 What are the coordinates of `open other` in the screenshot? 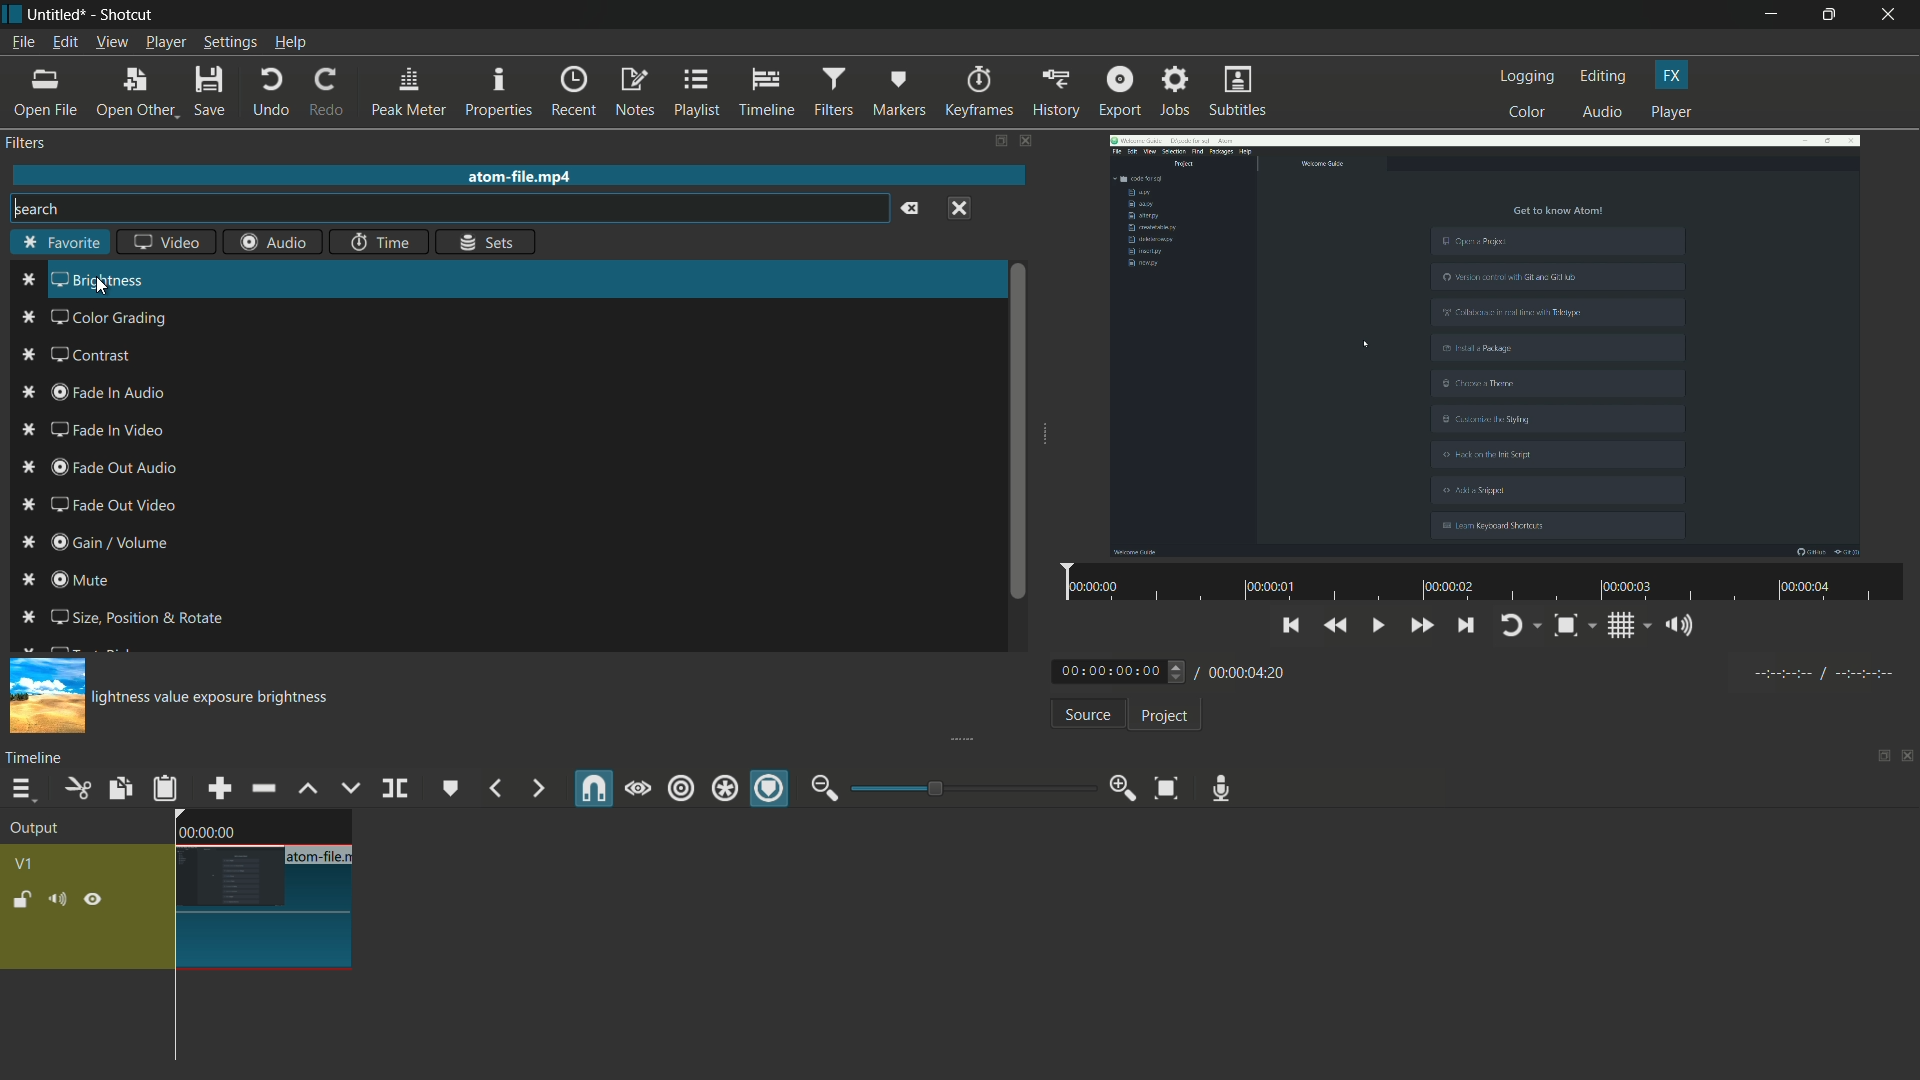 It's located at (136, 93).